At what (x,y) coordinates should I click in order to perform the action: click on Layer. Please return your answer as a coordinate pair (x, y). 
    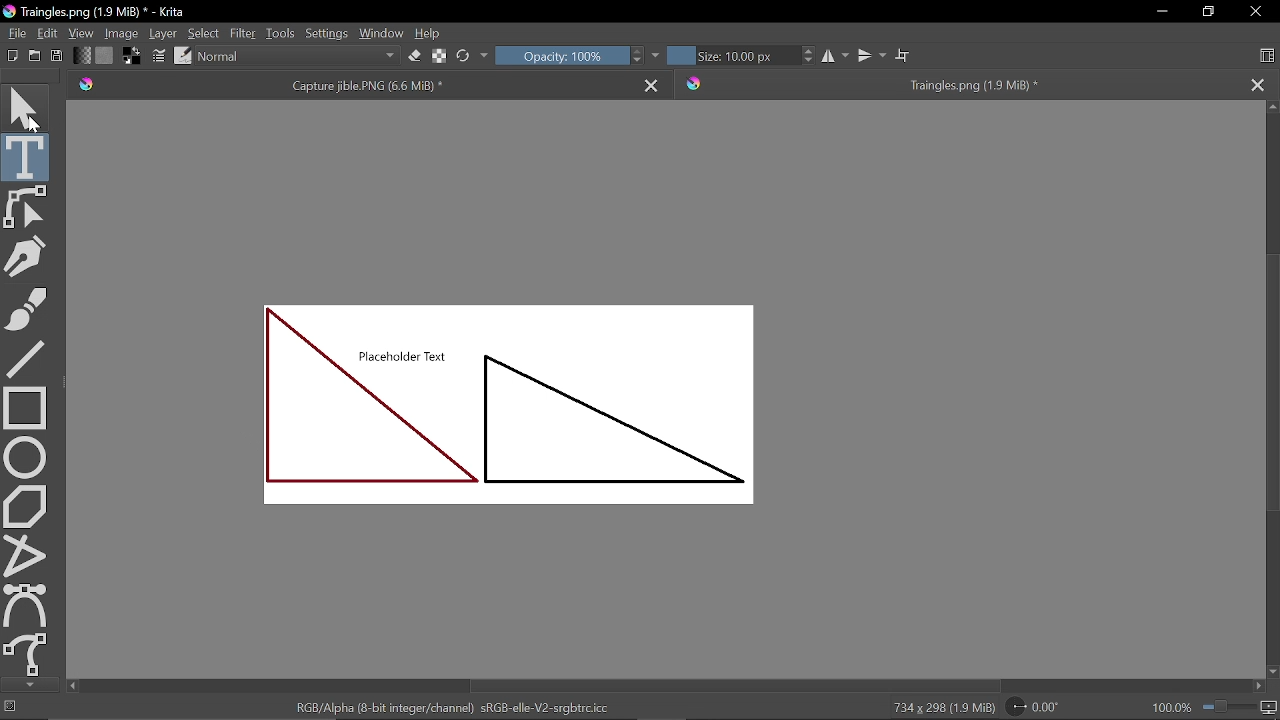
    Looking at the image, I should click on (163, 33).